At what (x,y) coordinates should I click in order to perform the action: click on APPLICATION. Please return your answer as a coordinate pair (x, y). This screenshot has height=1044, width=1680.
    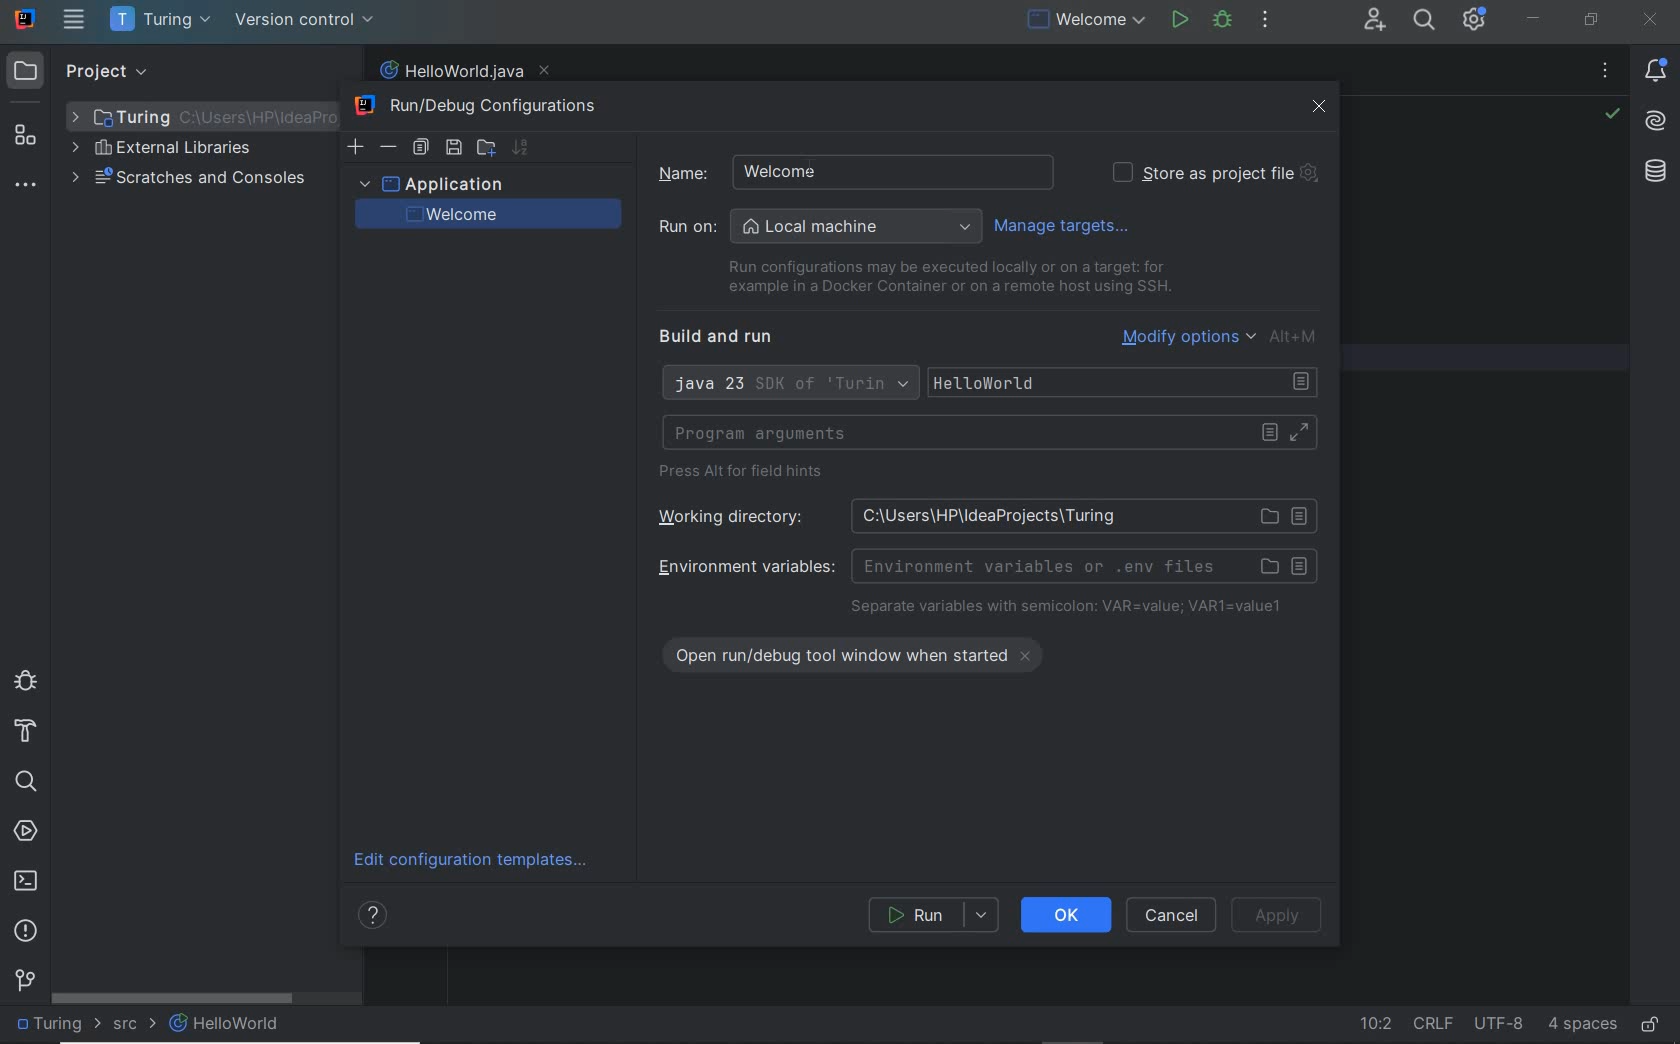
    Looking at the image, I should click on (430, 183).